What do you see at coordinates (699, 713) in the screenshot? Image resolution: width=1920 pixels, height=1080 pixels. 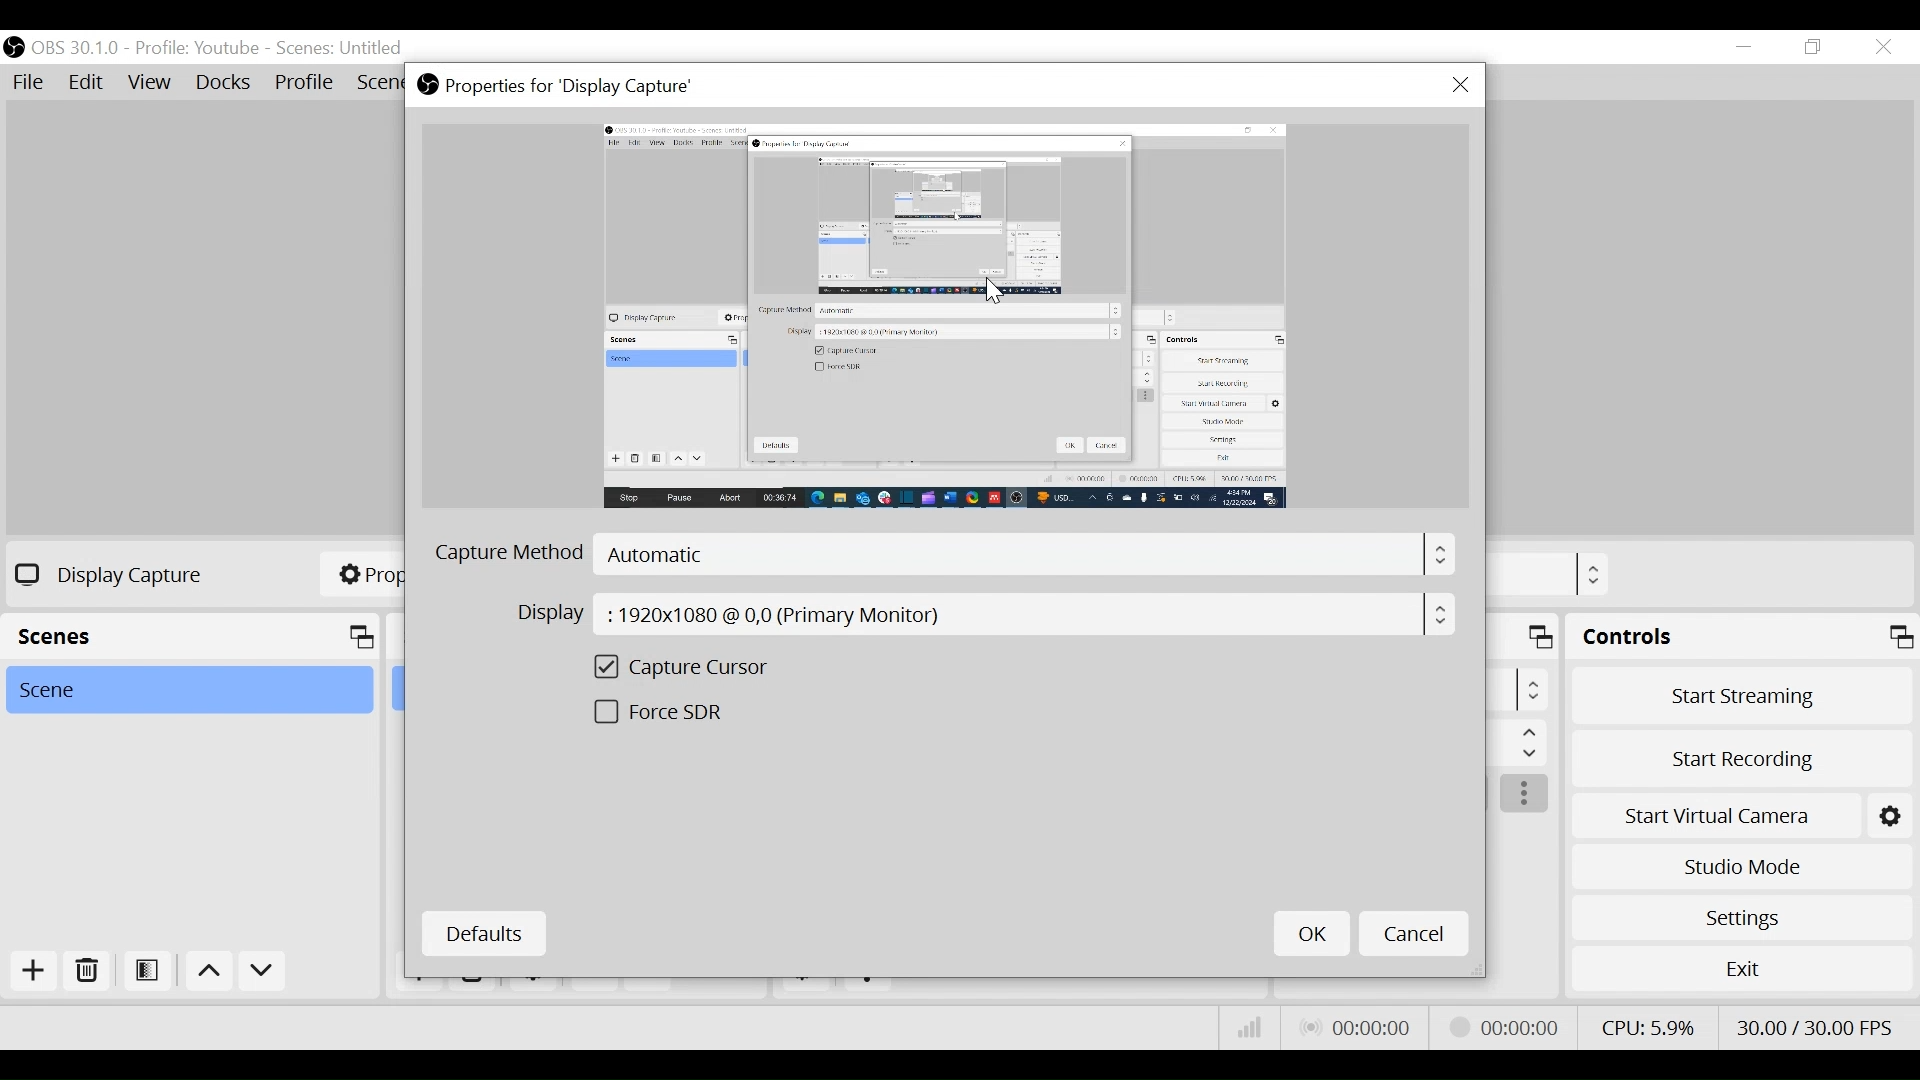 I see `(un)select Force SDR` at bounding box center [699, 713].